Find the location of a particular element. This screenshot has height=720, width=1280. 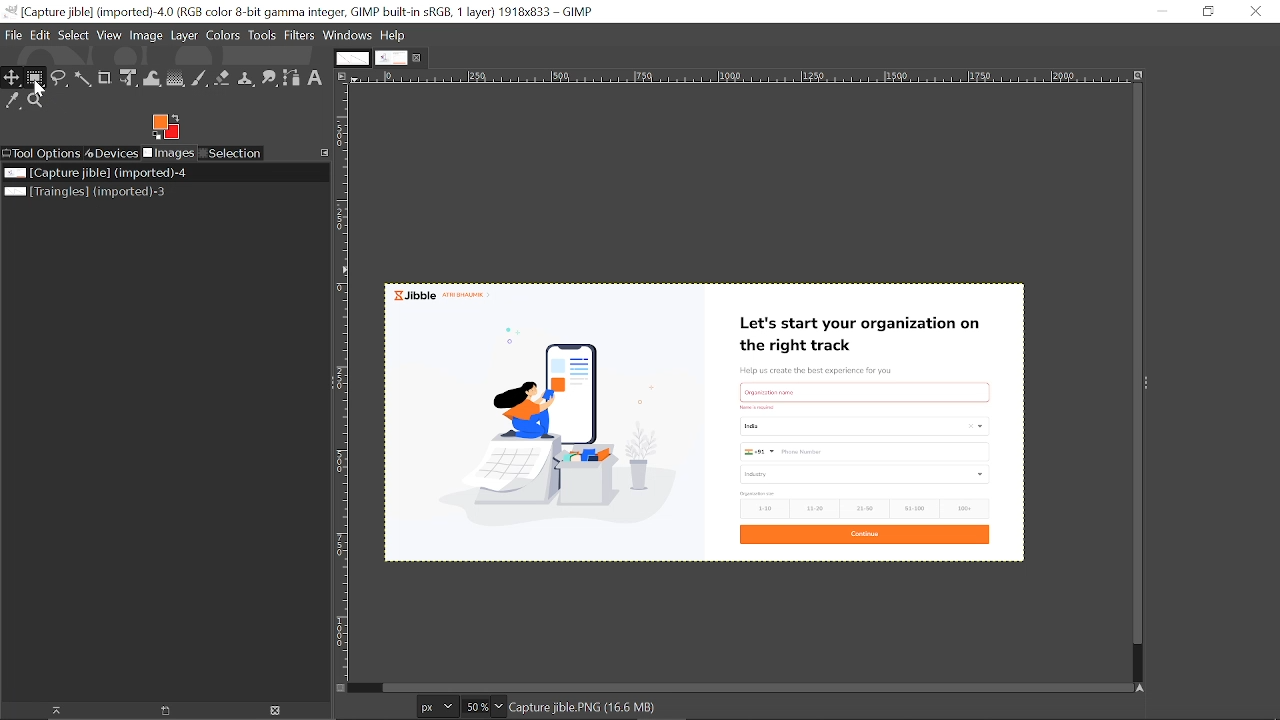

Clone tool is located at coordinates (244, 78).